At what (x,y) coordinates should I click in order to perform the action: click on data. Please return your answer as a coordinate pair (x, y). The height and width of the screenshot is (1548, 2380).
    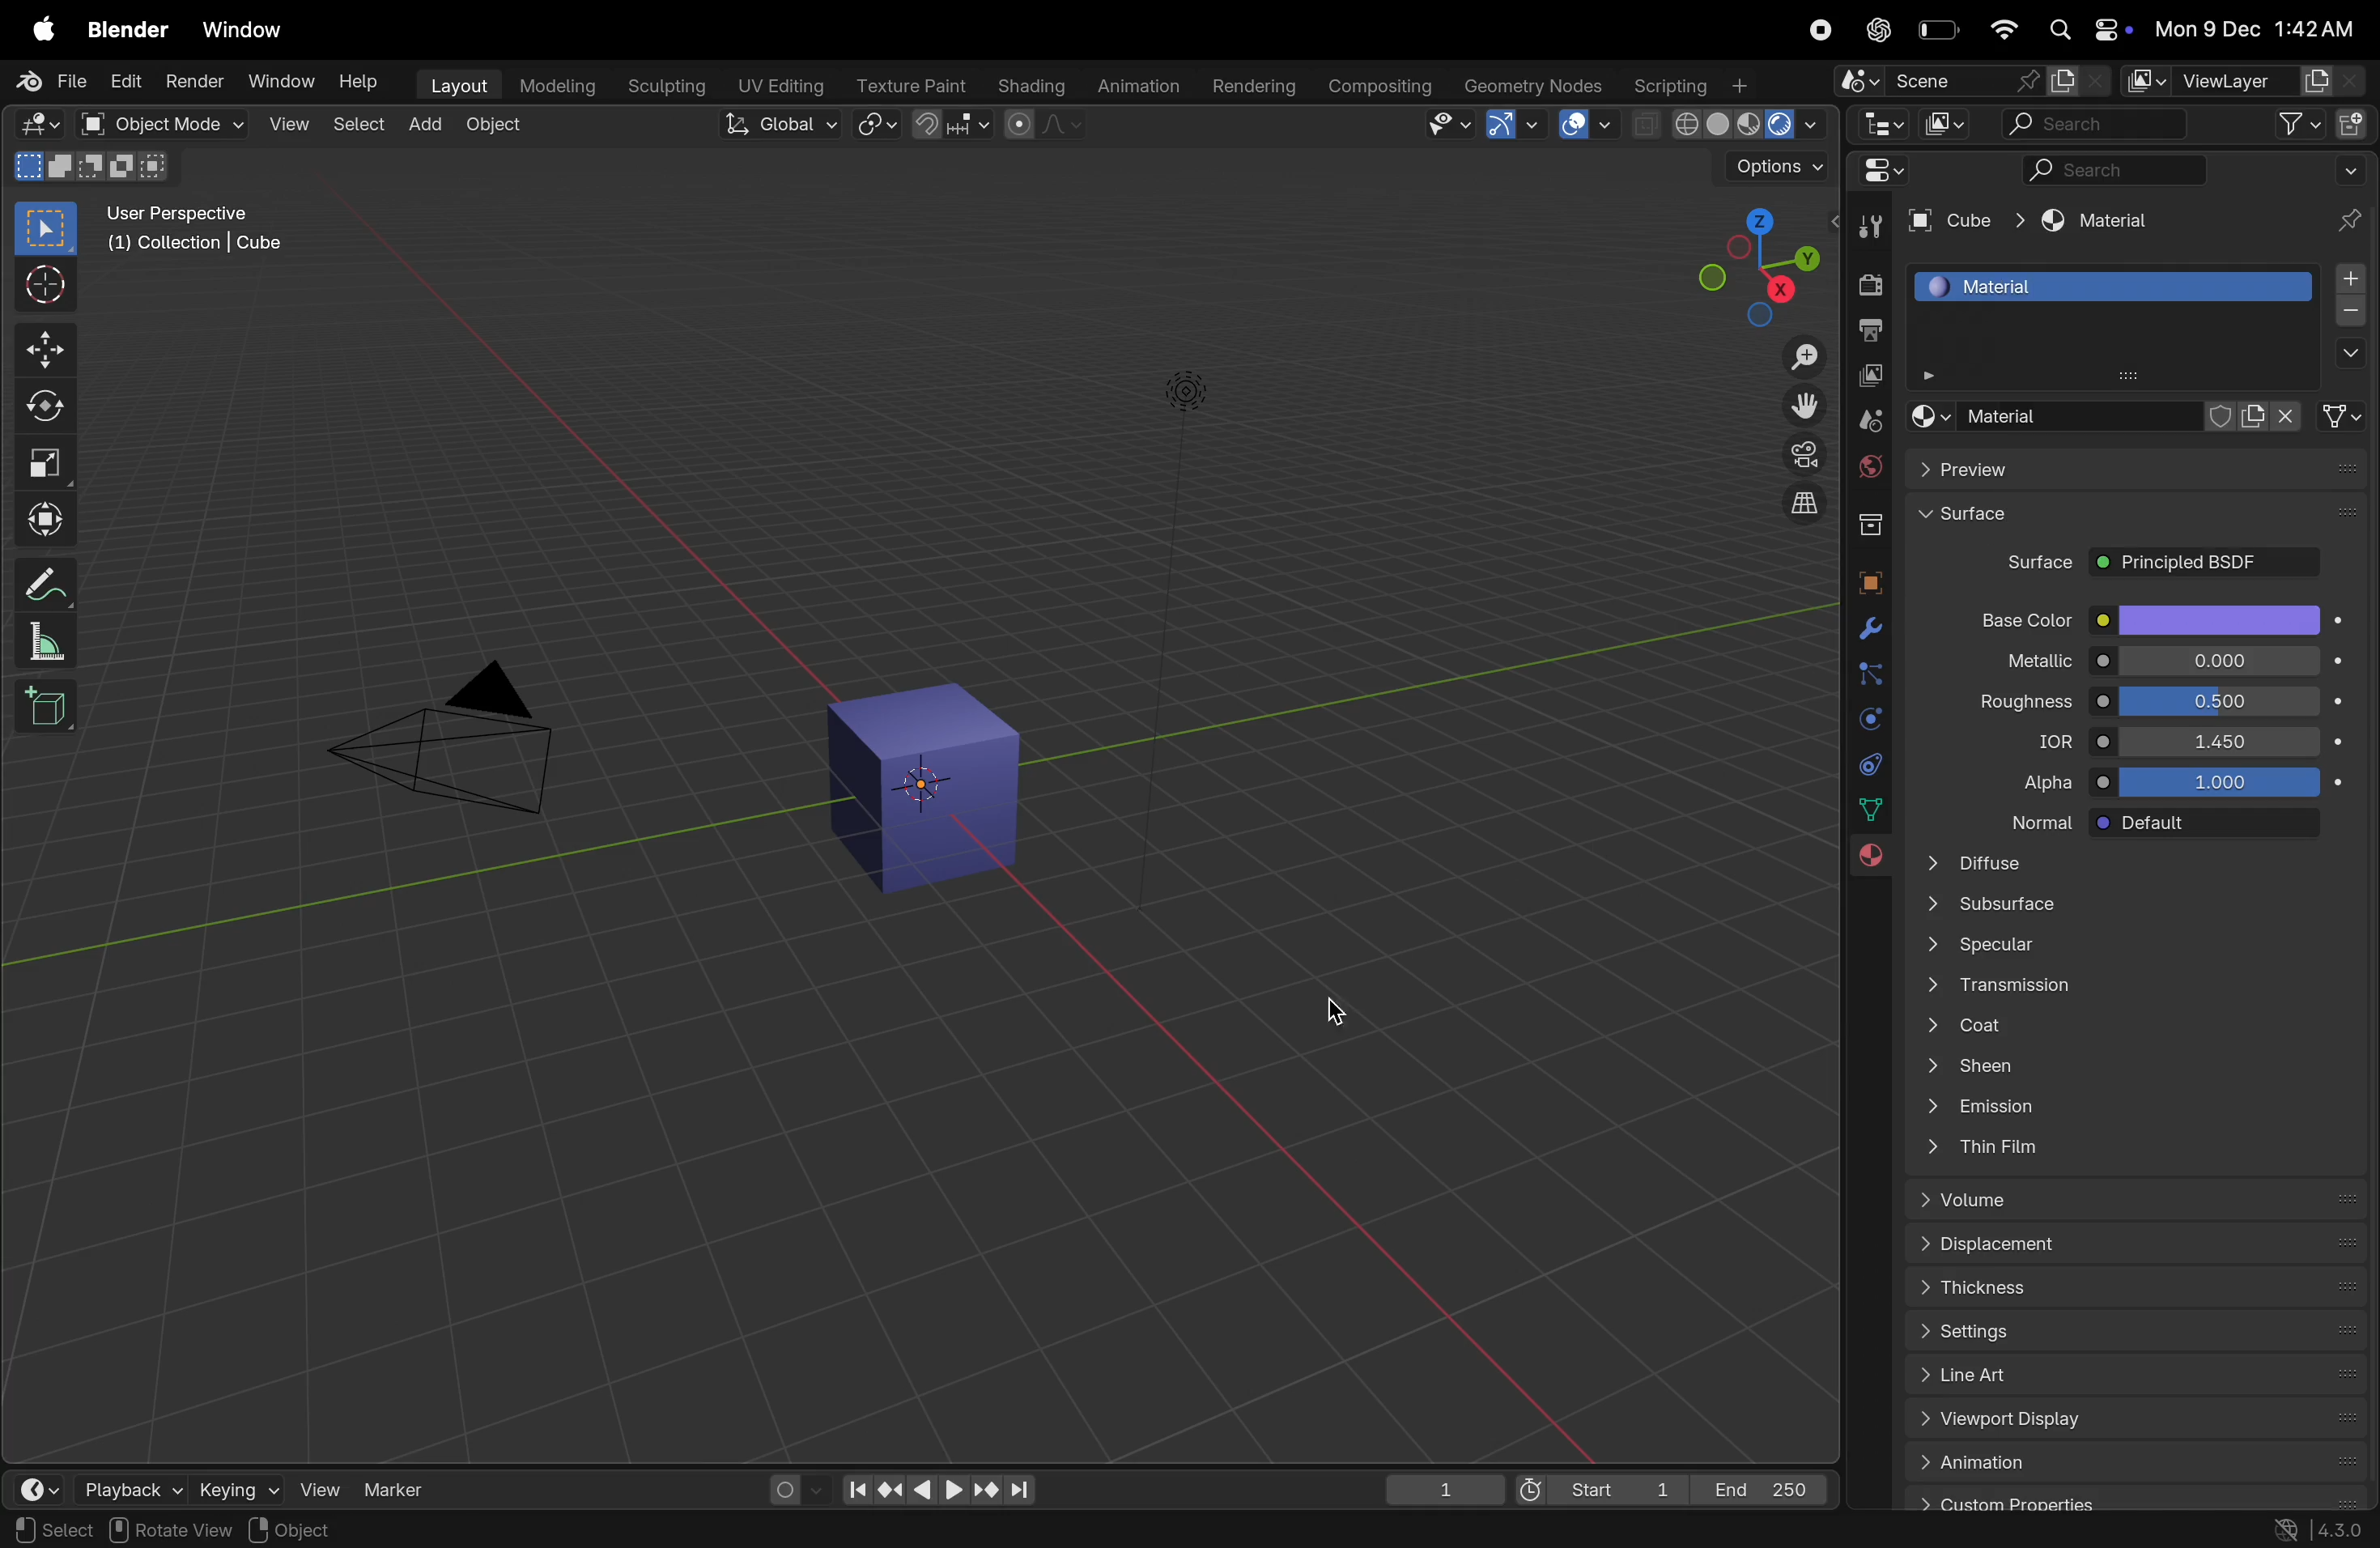
    Looking at the image, I should click on (1873, 808).